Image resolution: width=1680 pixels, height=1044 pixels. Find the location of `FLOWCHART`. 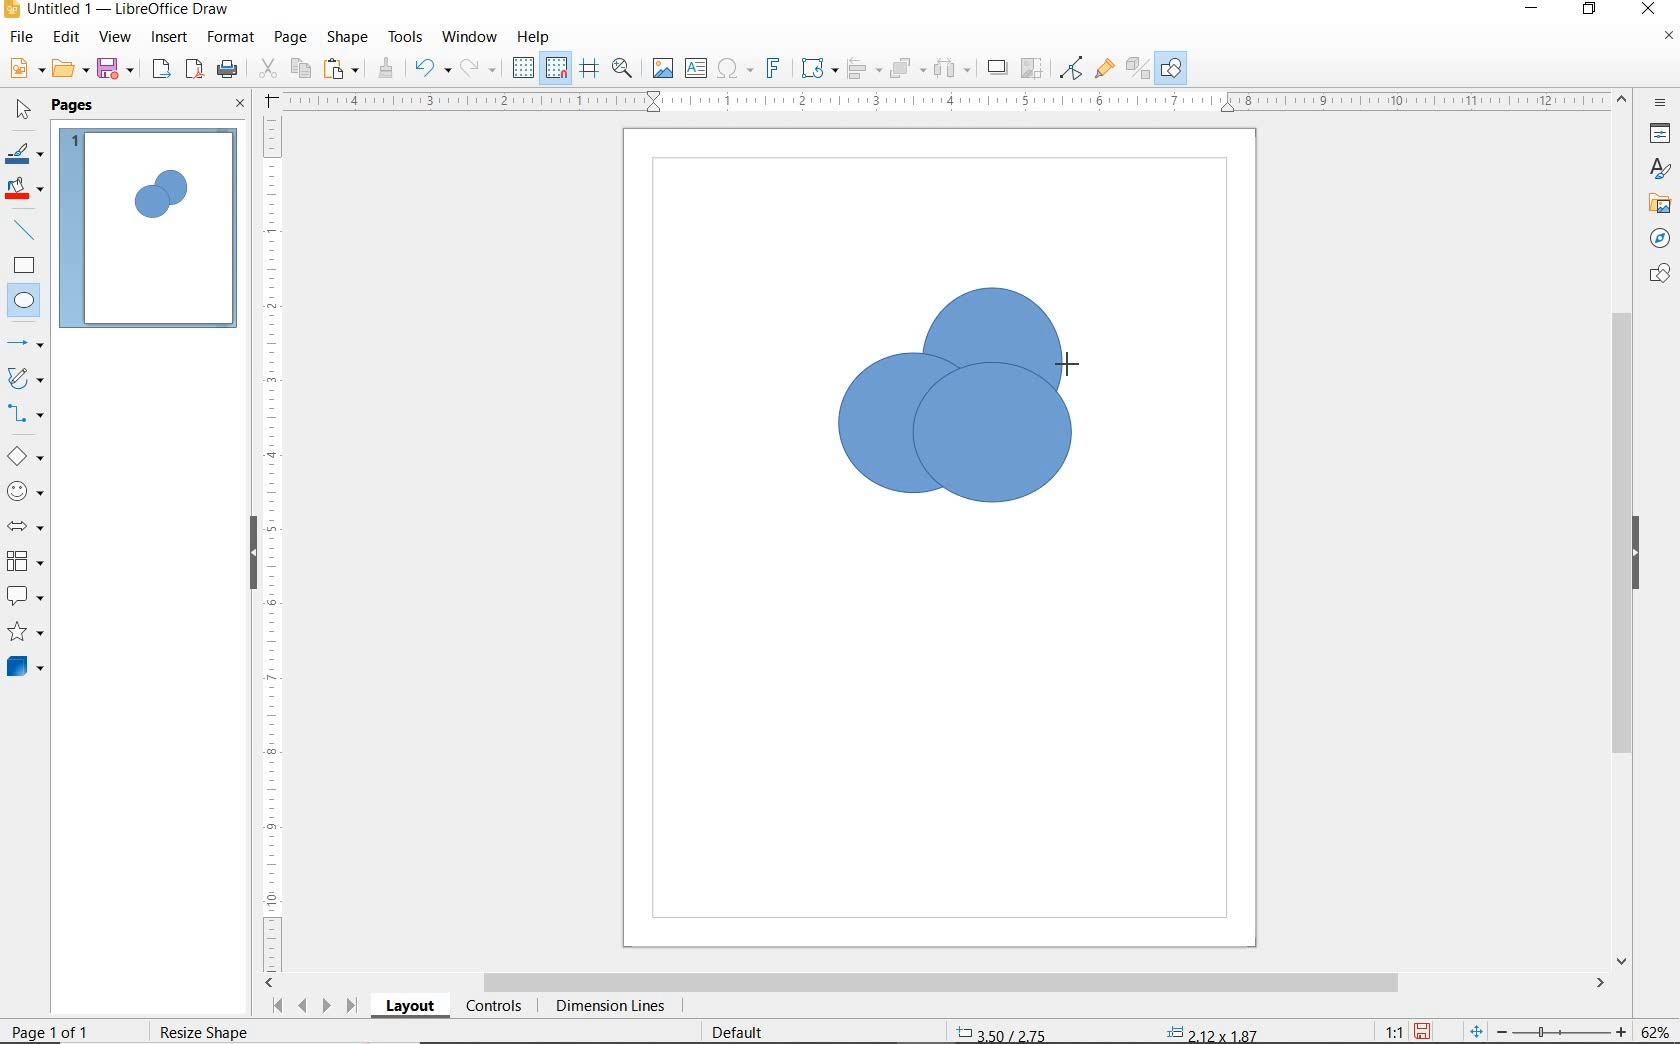

FLOWCHART is located at coordinates (24, 562).